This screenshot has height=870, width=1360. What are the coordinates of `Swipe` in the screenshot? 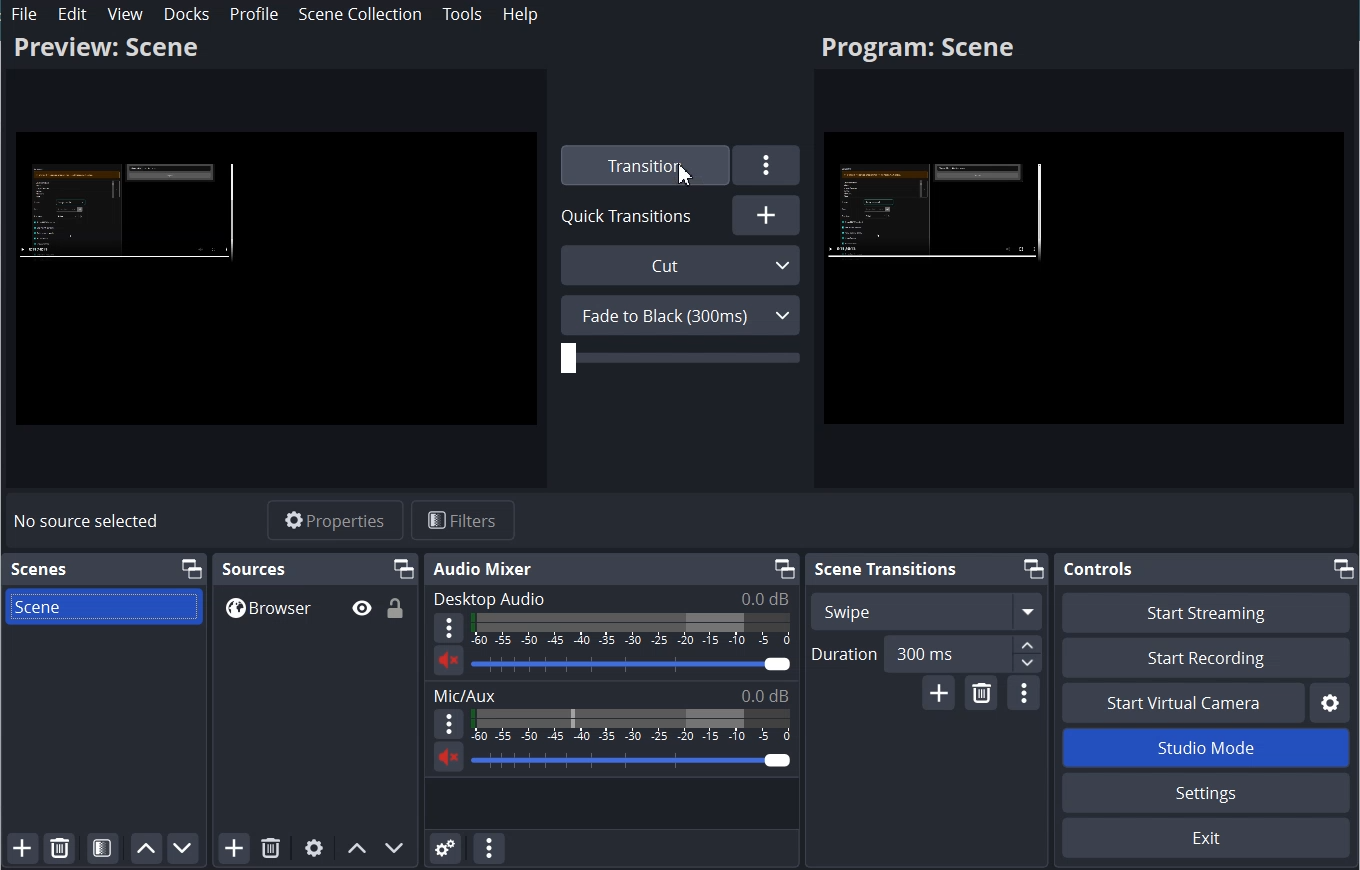 It's located at (927, 611).